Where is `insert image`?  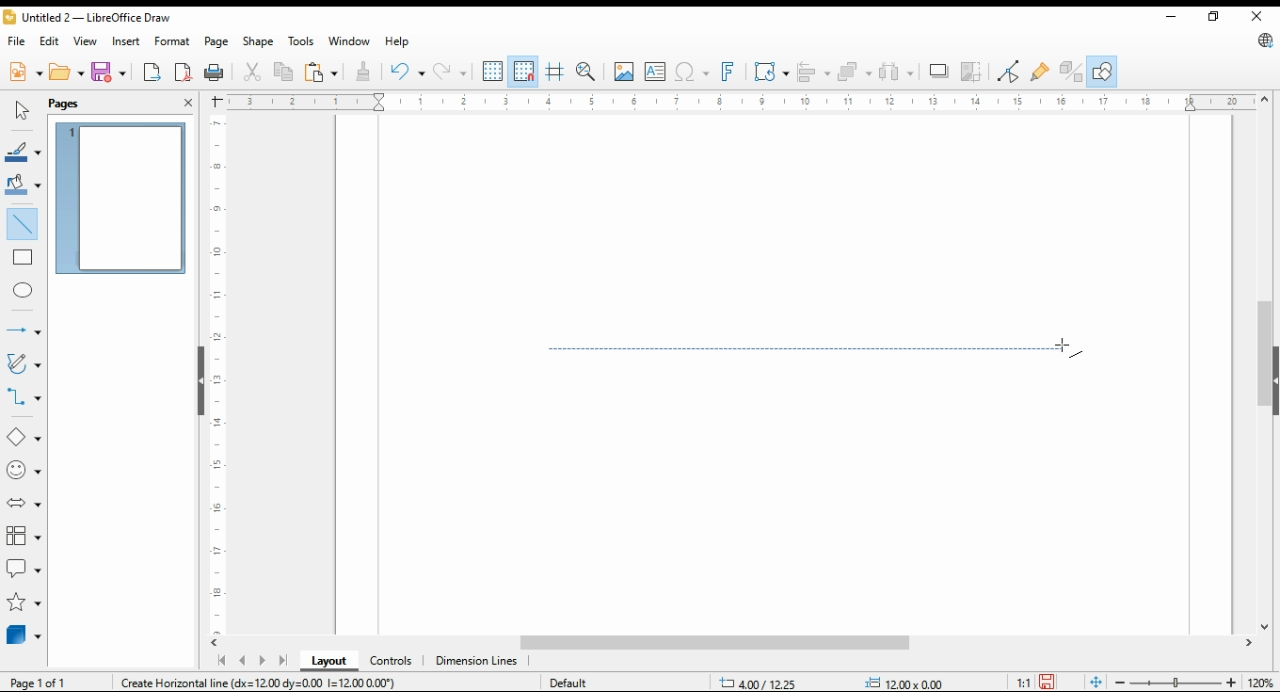
insert image is located at coordinates (623, 71).